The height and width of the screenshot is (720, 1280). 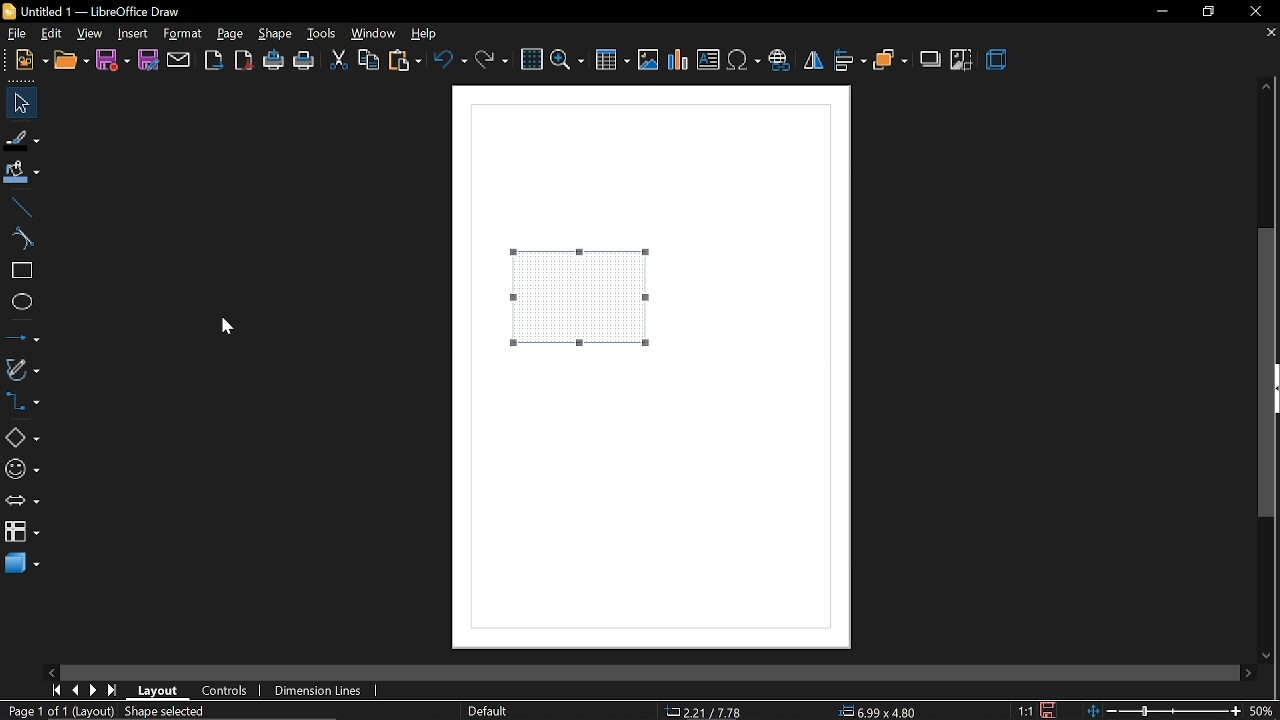 What do you see at coordinates (742, 59) in the screenshot?
I see `insert symbol` at bounding box center [742, 59].